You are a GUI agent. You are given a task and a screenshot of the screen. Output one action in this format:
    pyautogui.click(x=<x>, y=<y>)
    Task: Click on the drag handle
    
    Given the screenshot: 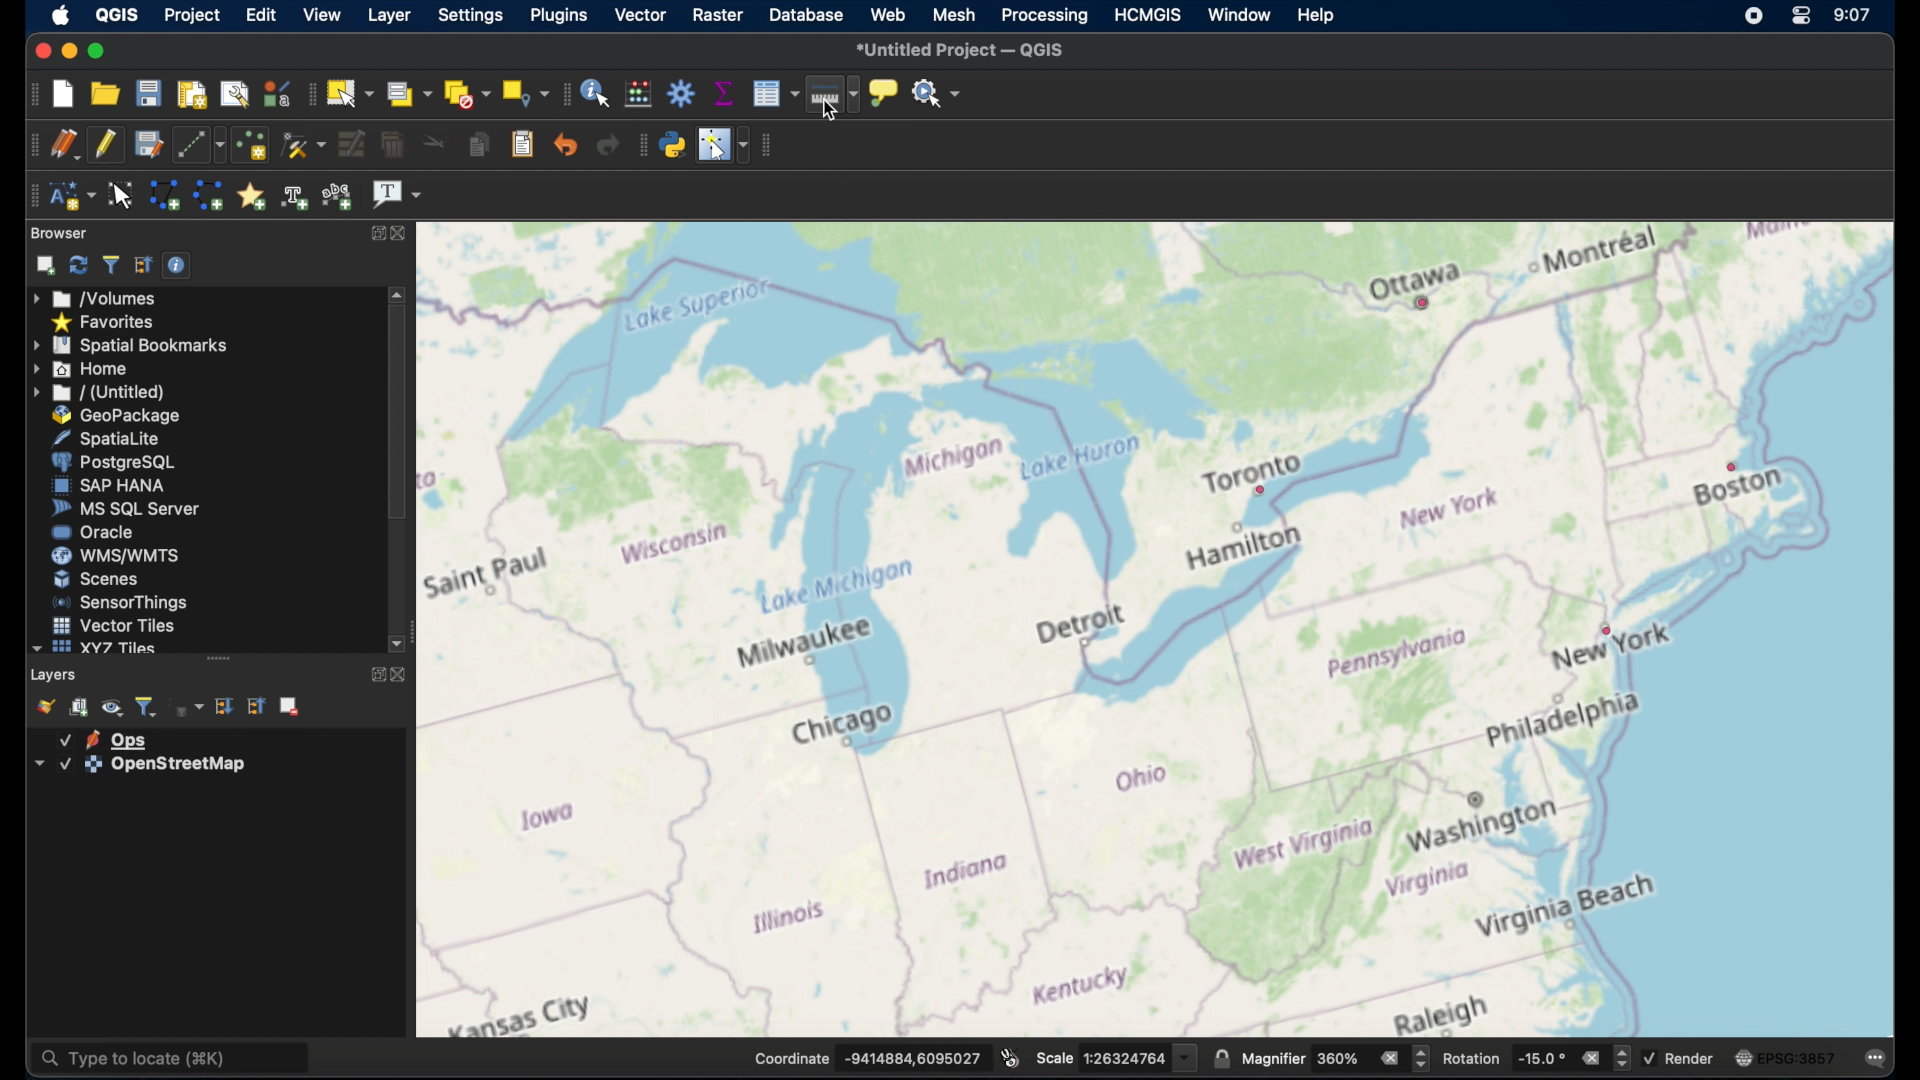 What is the action you would take?
    pyautogui.click(x=218, y=658)
    